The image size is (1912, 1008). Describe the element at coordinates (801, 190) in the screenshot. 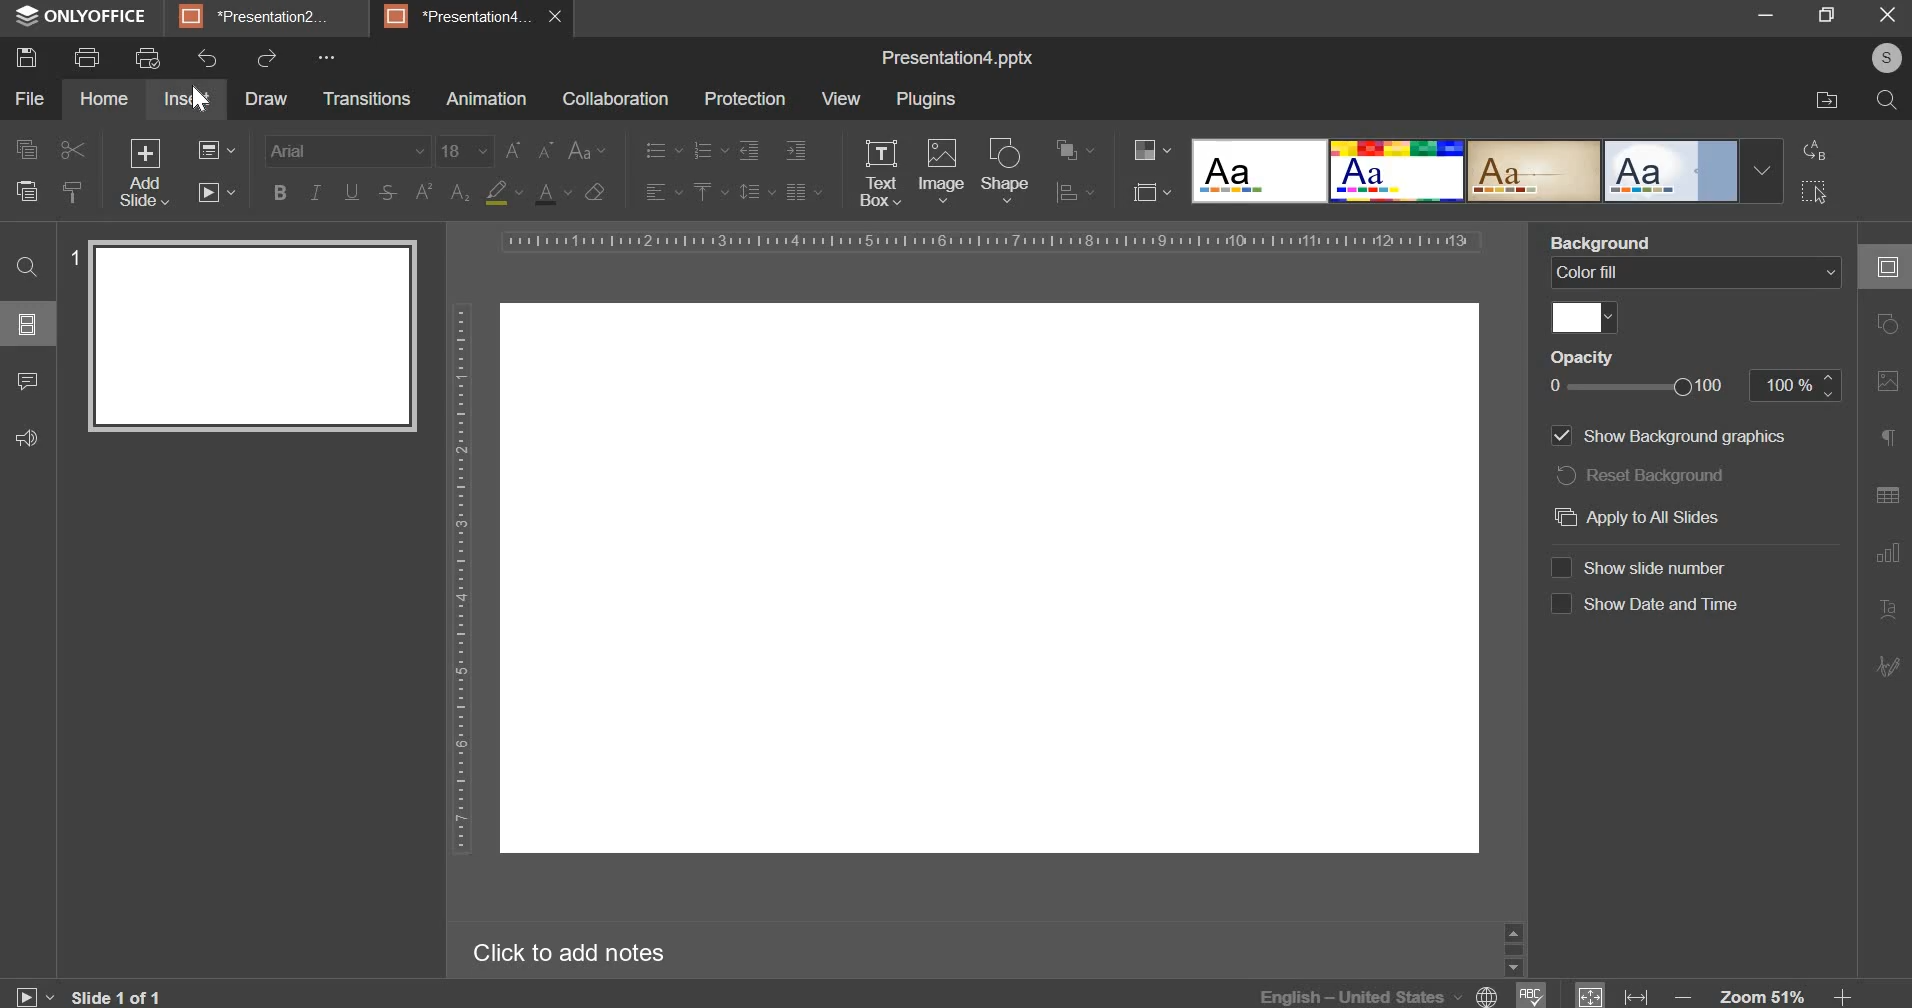

I see `insert columns` at that location.